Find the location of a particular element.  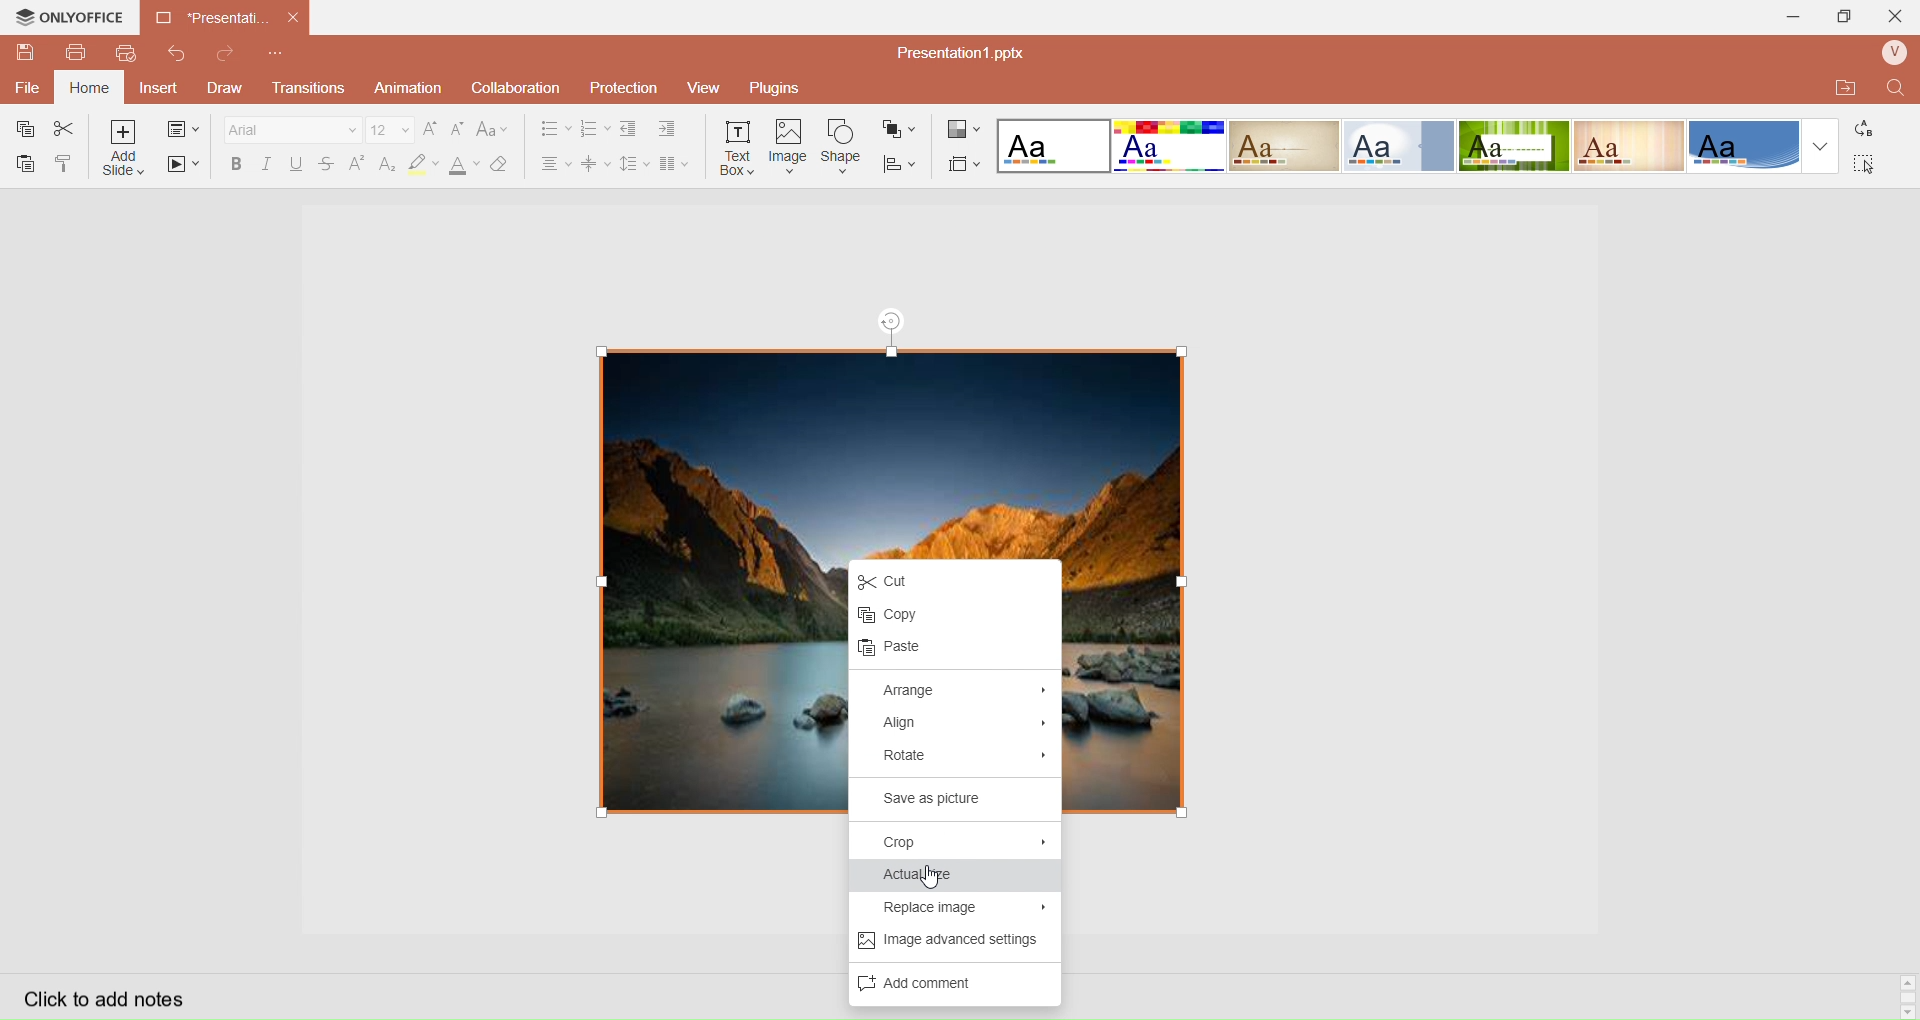

Font Color is located at coordinates (466, 165).